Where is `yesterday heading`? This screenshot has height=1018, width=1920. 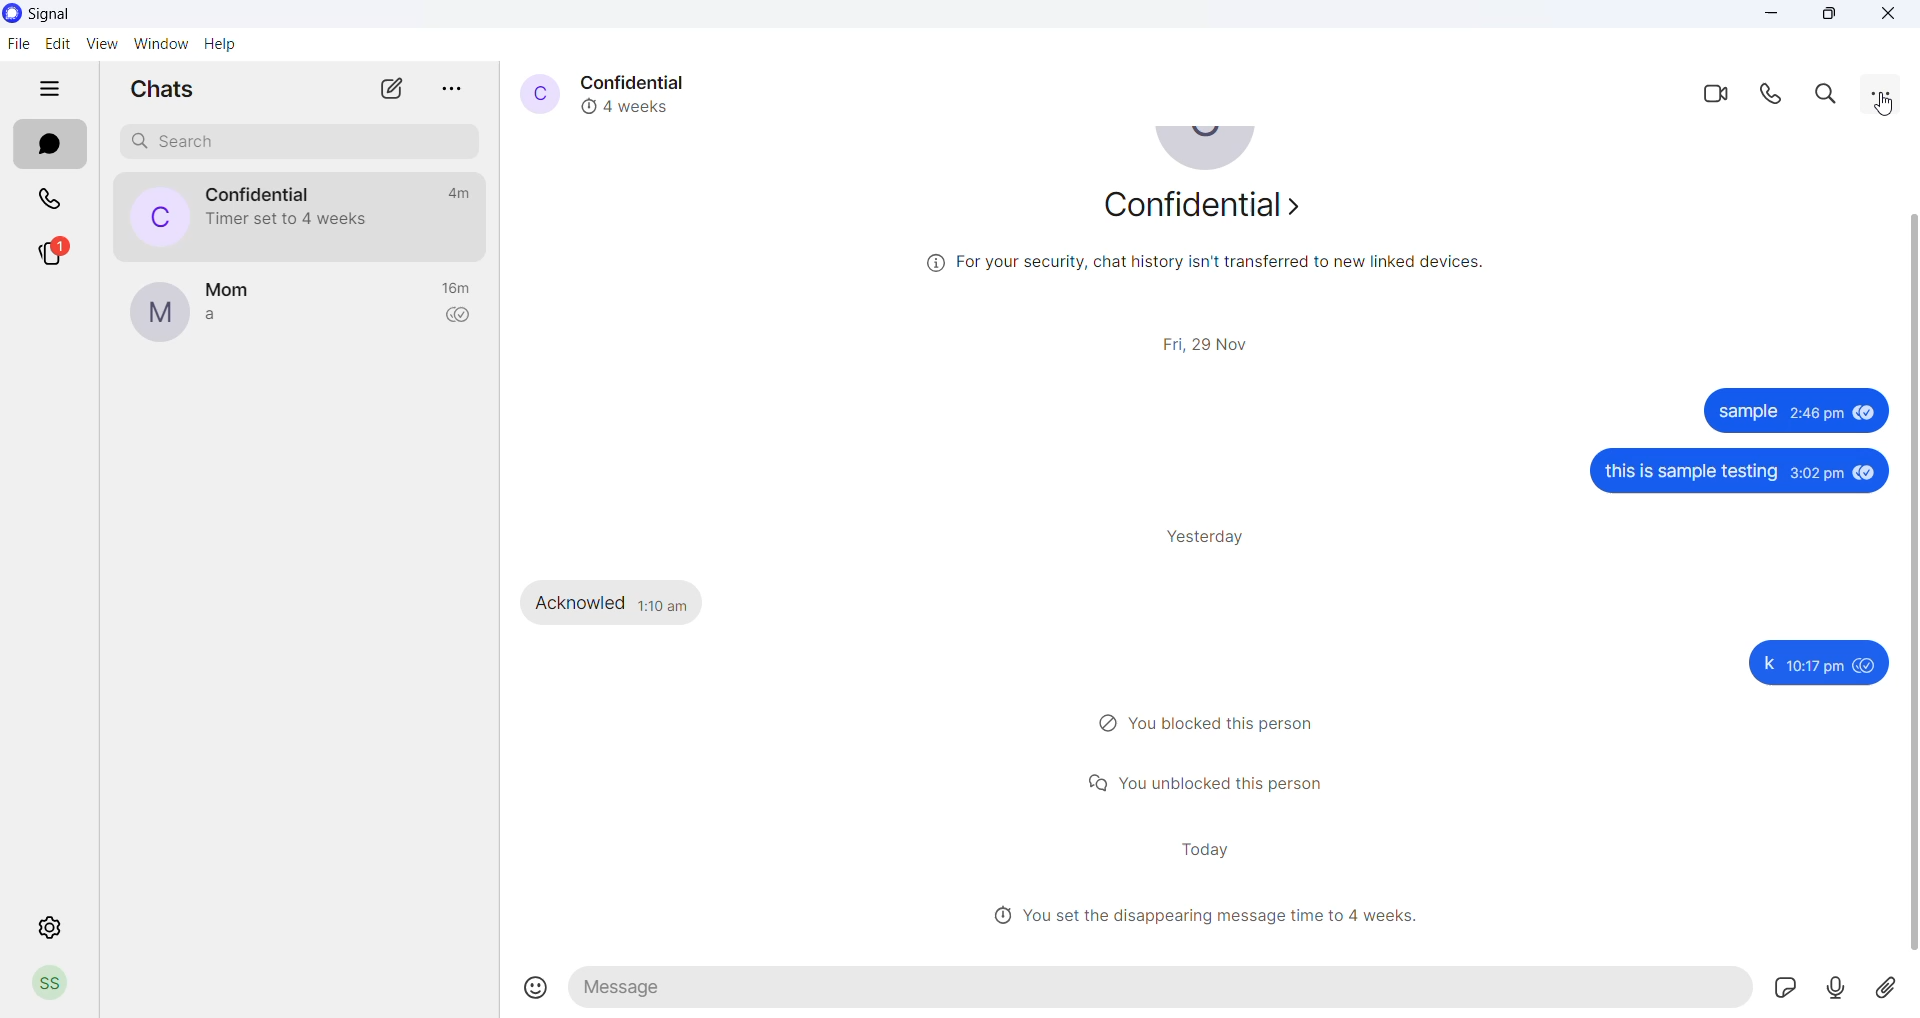
yesterday heading is located at coordinates (1217, 536).